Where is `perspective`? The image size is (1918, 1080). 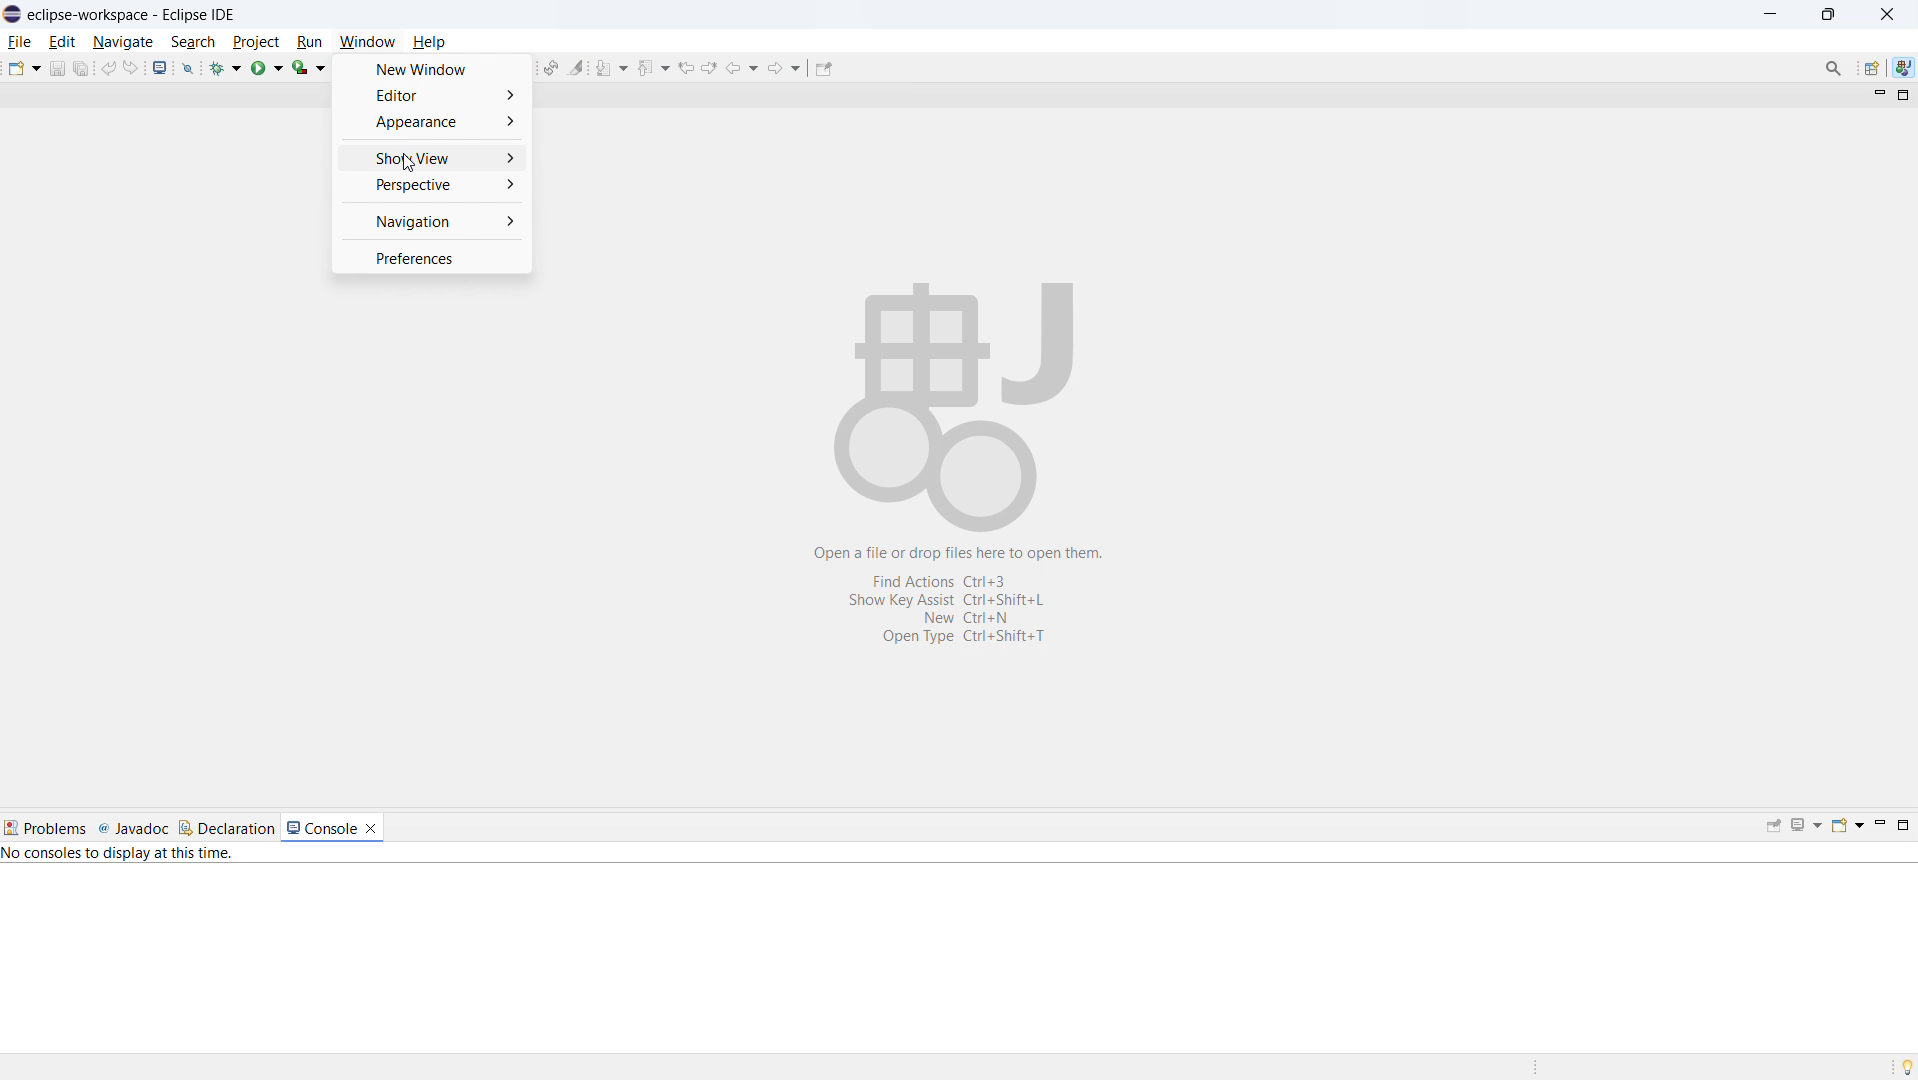
perspective is located at coordinates (430, 185).